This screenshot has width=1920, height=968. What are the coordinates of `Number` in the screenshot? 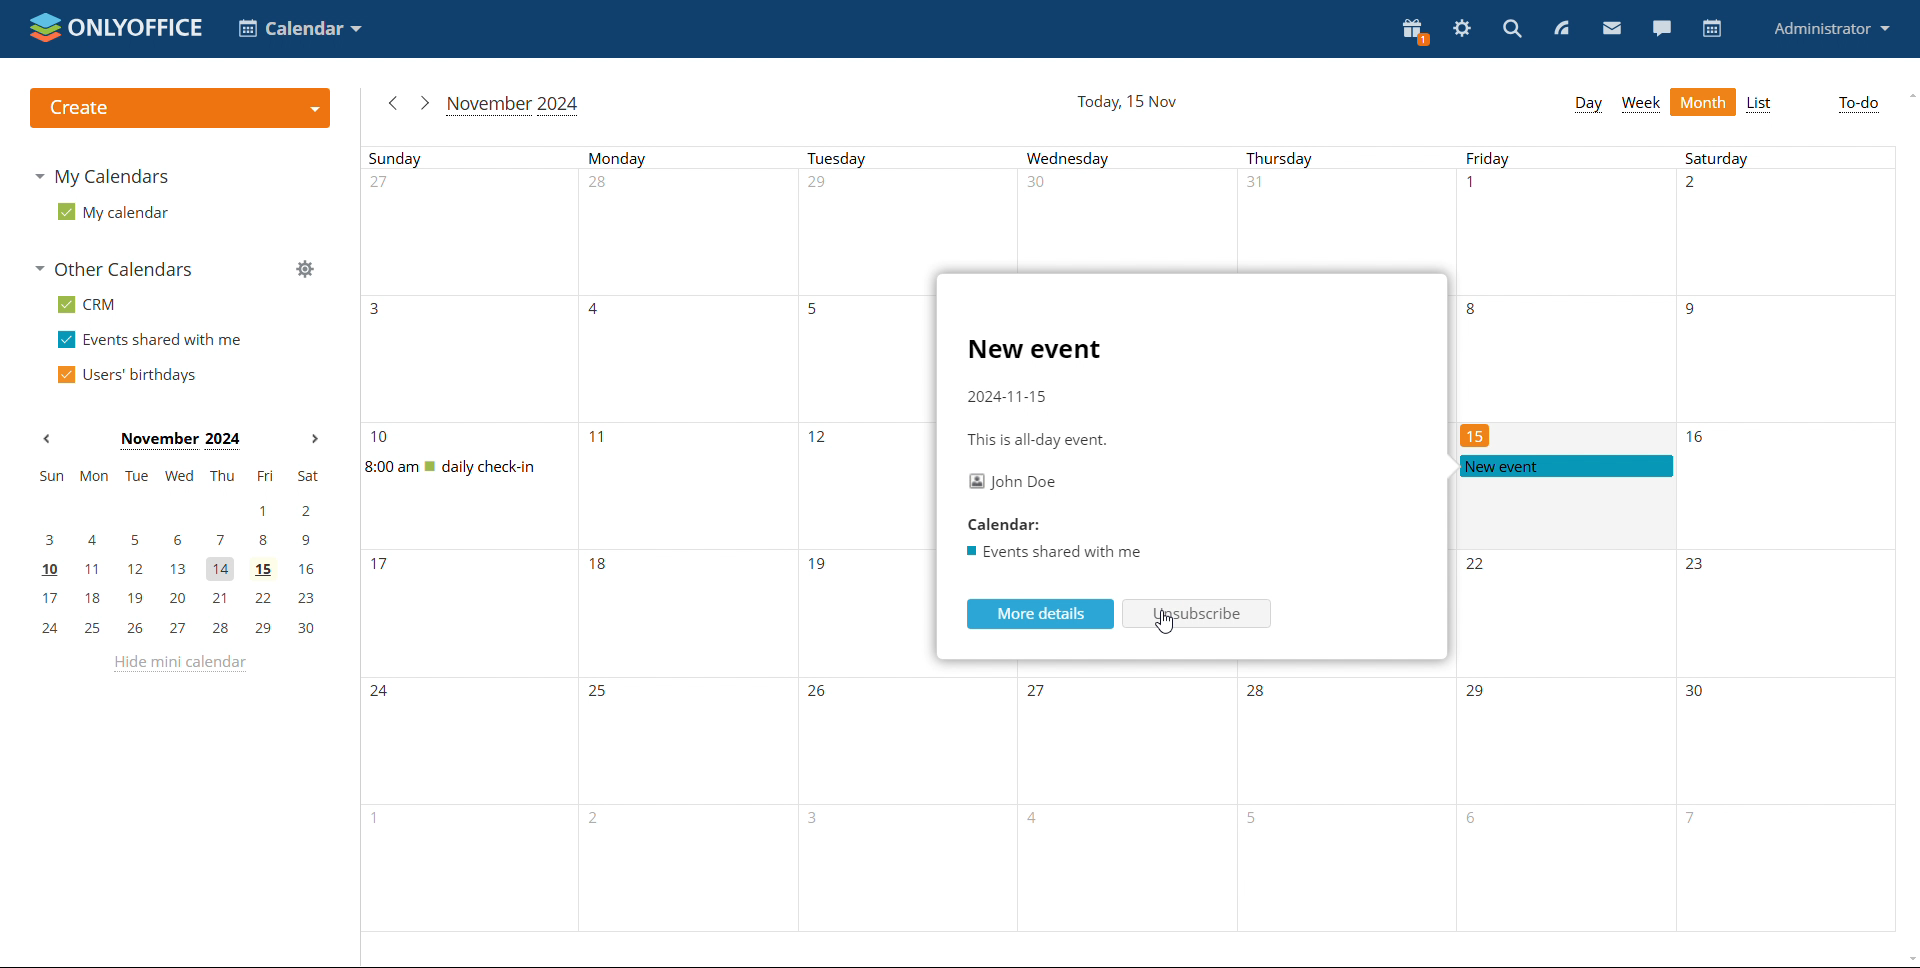 It's located at (1693, 692).